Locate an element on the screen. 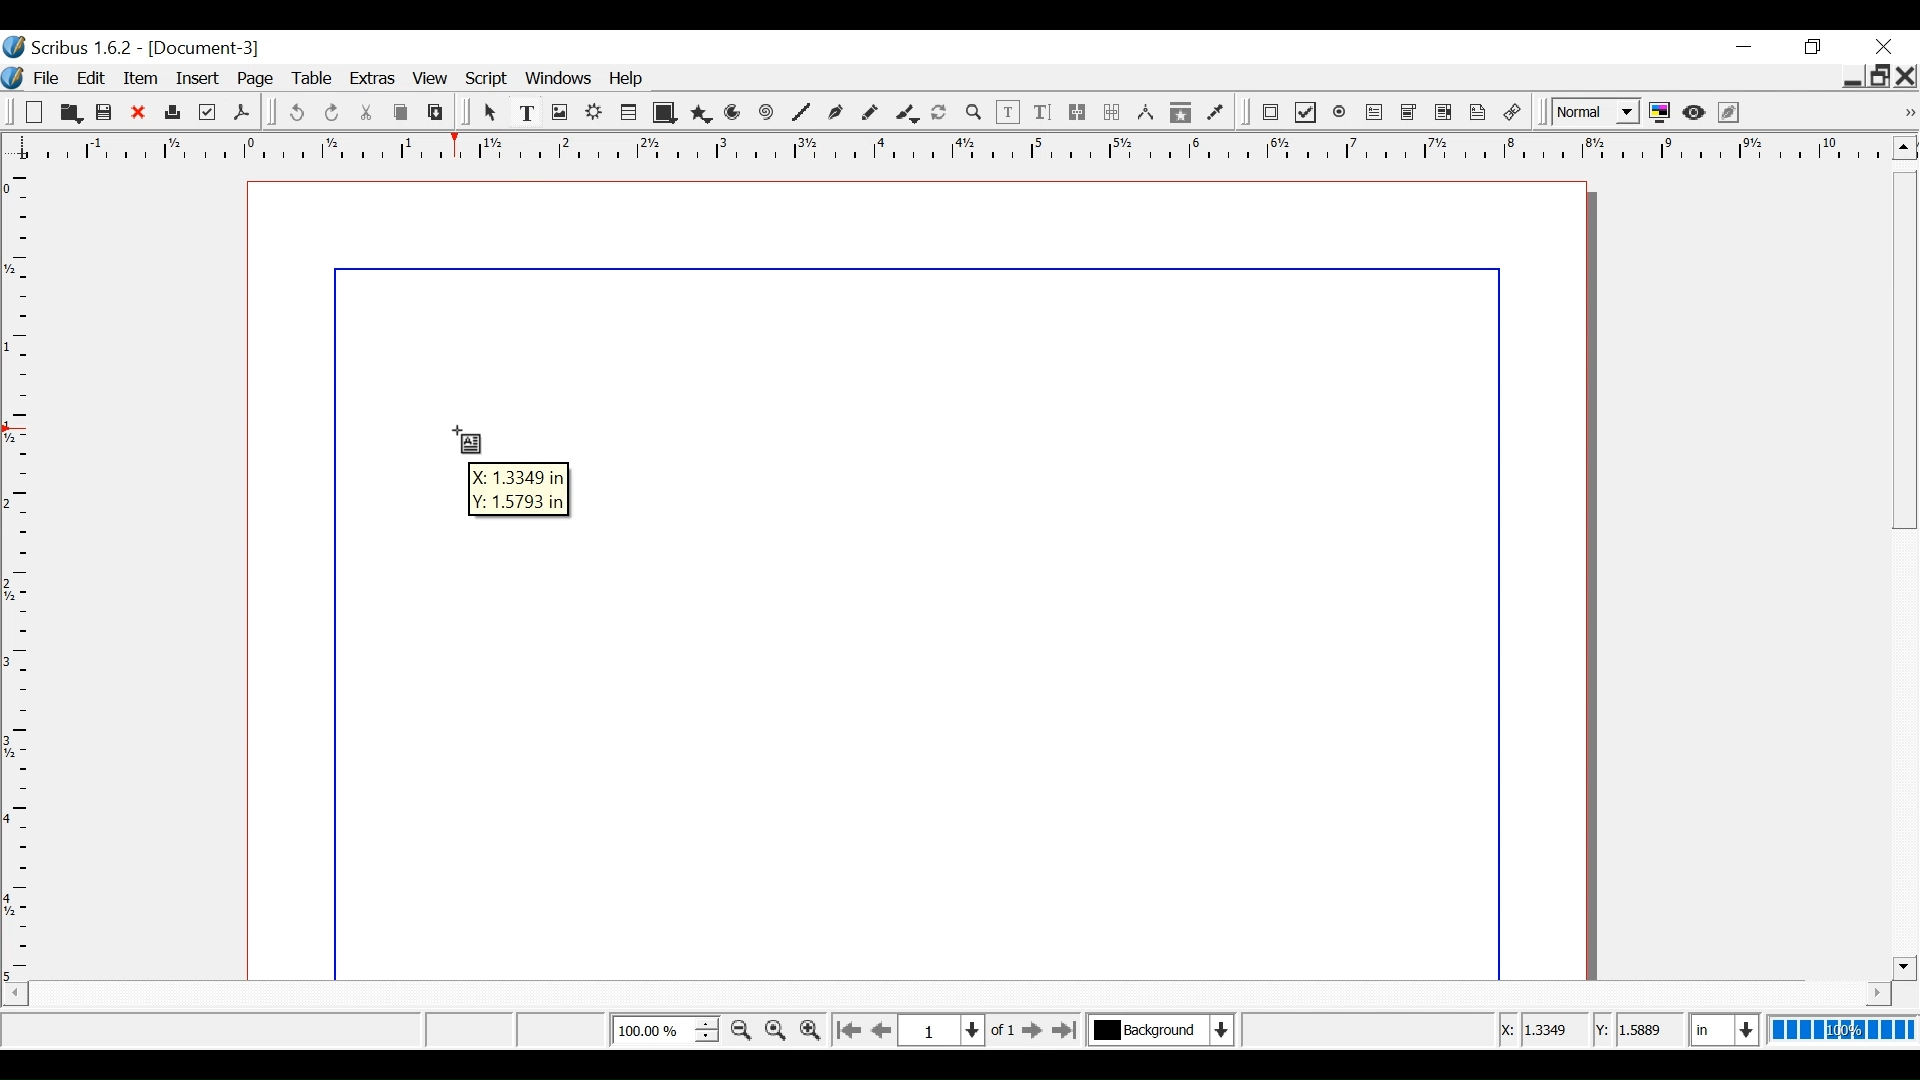  Script is located at coordinates (489, 79).